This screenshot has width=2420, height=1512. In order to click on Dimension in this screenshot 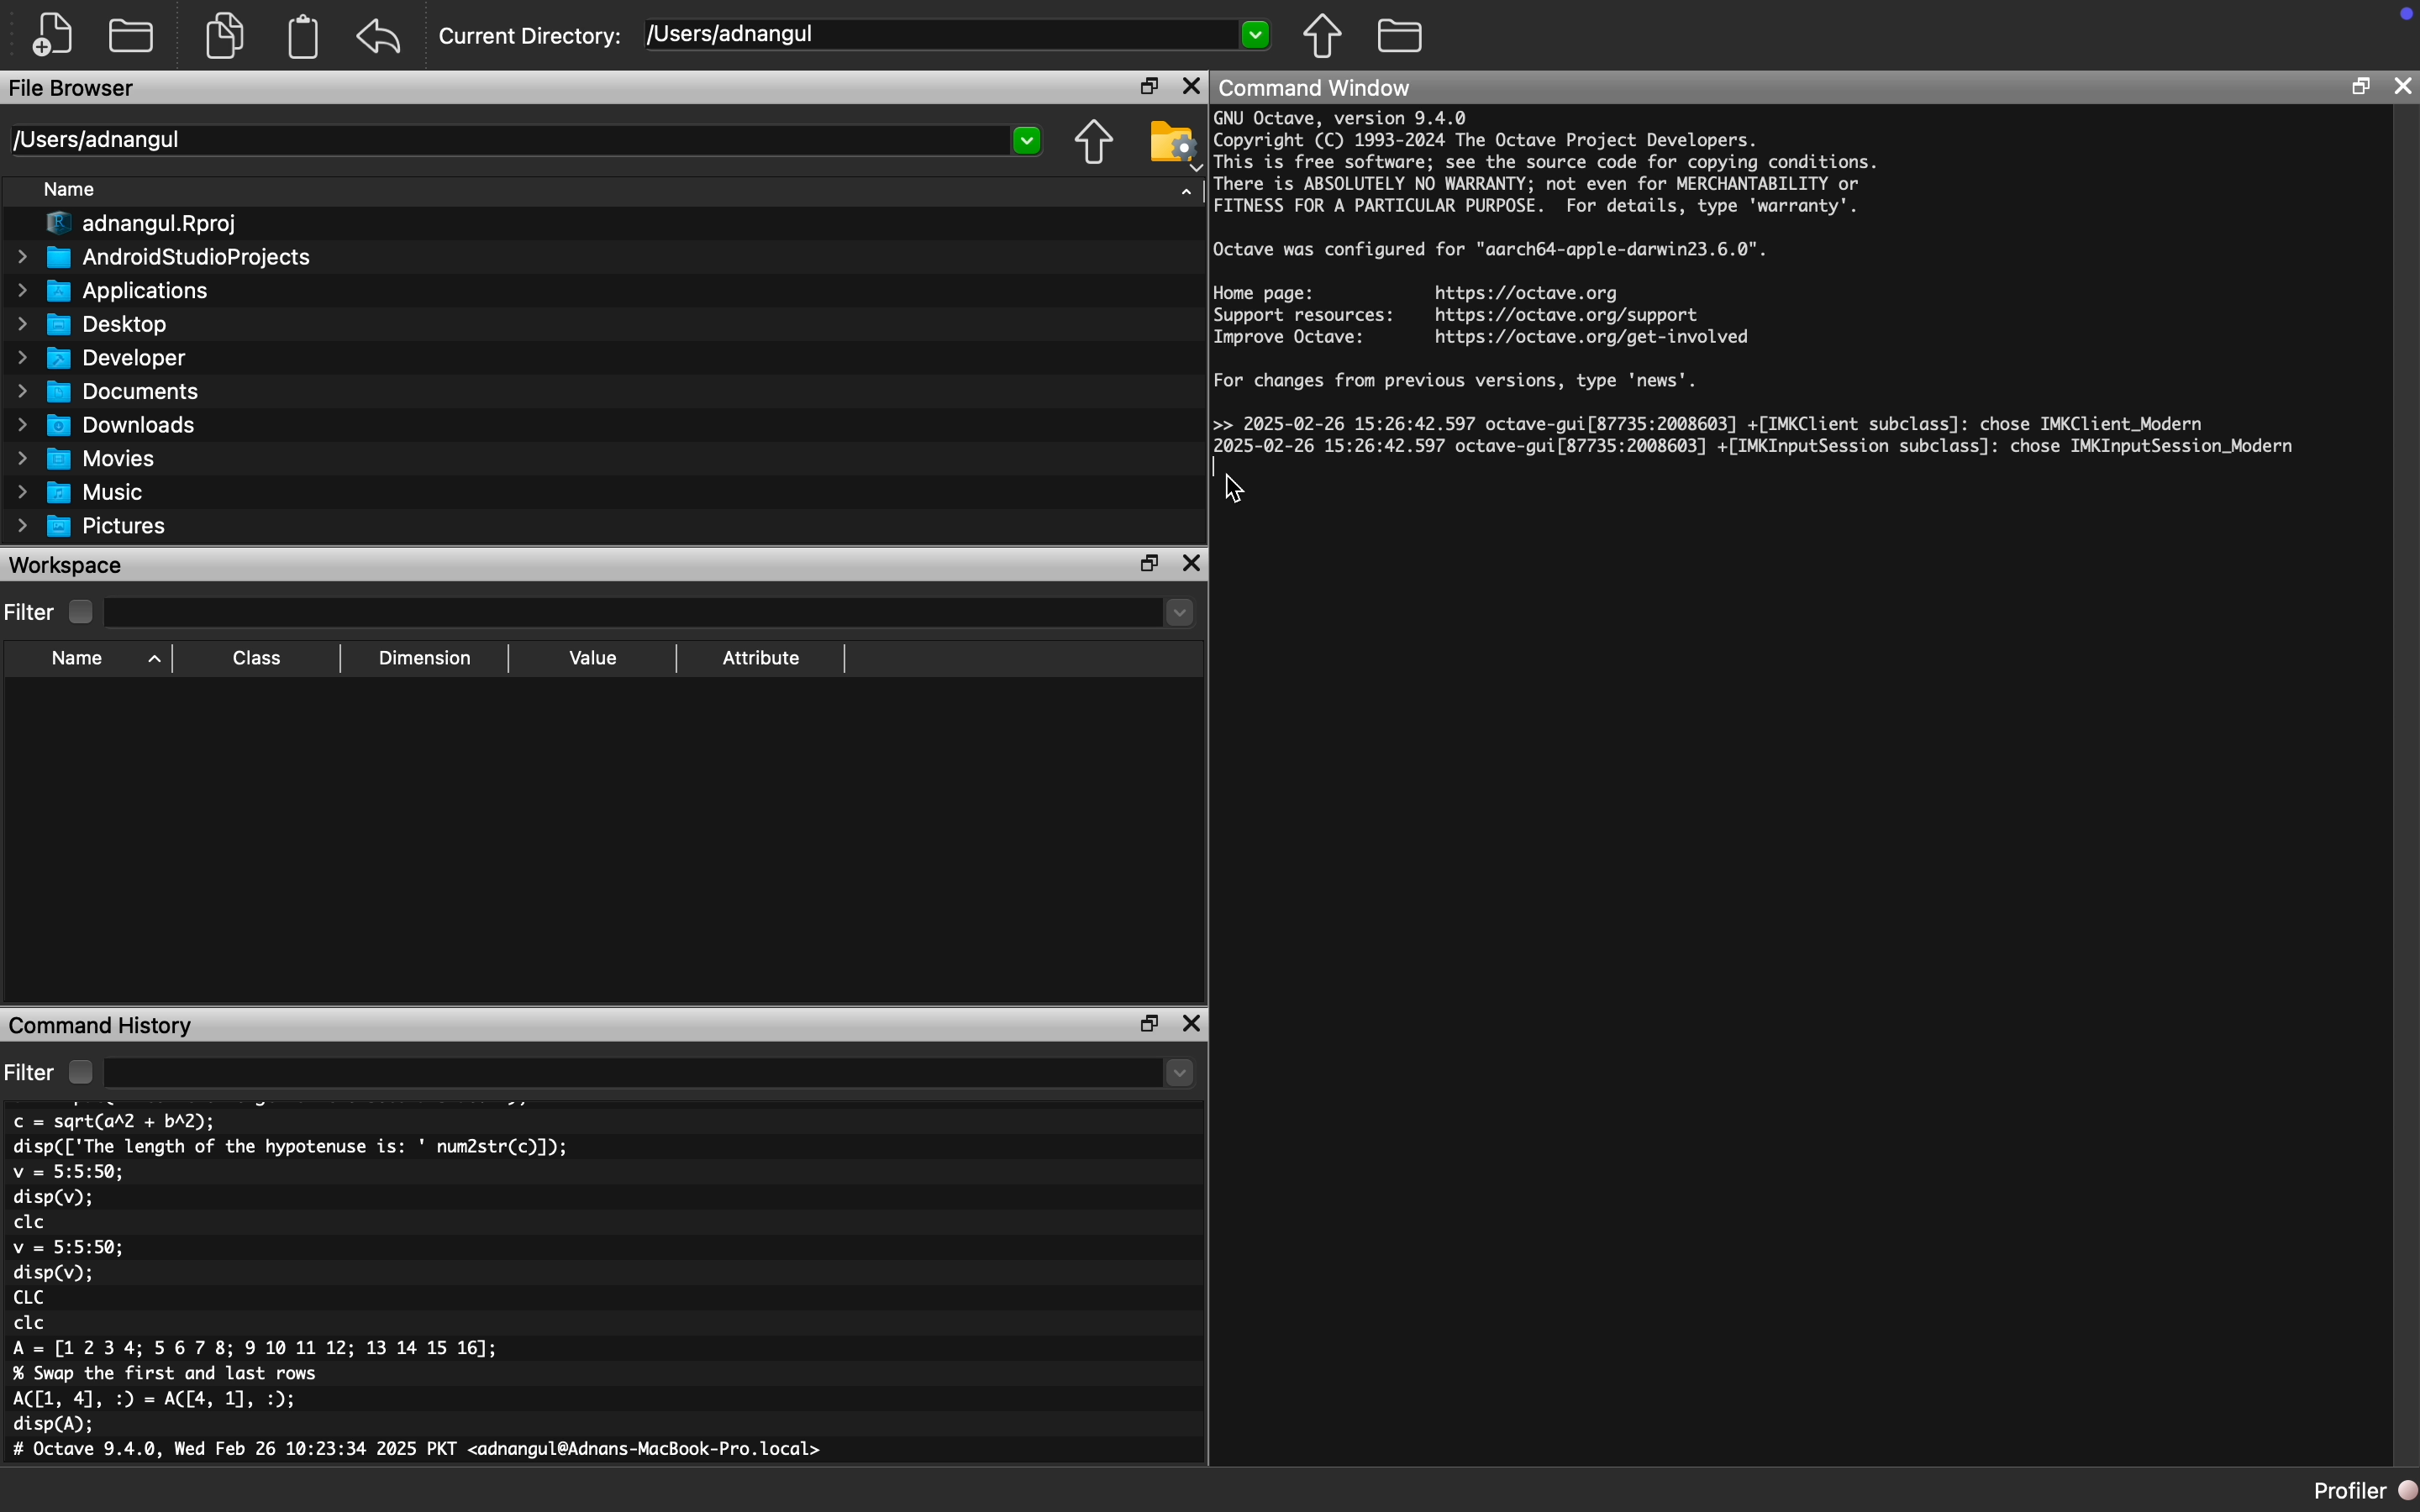, I will do `click(425, 659)`.